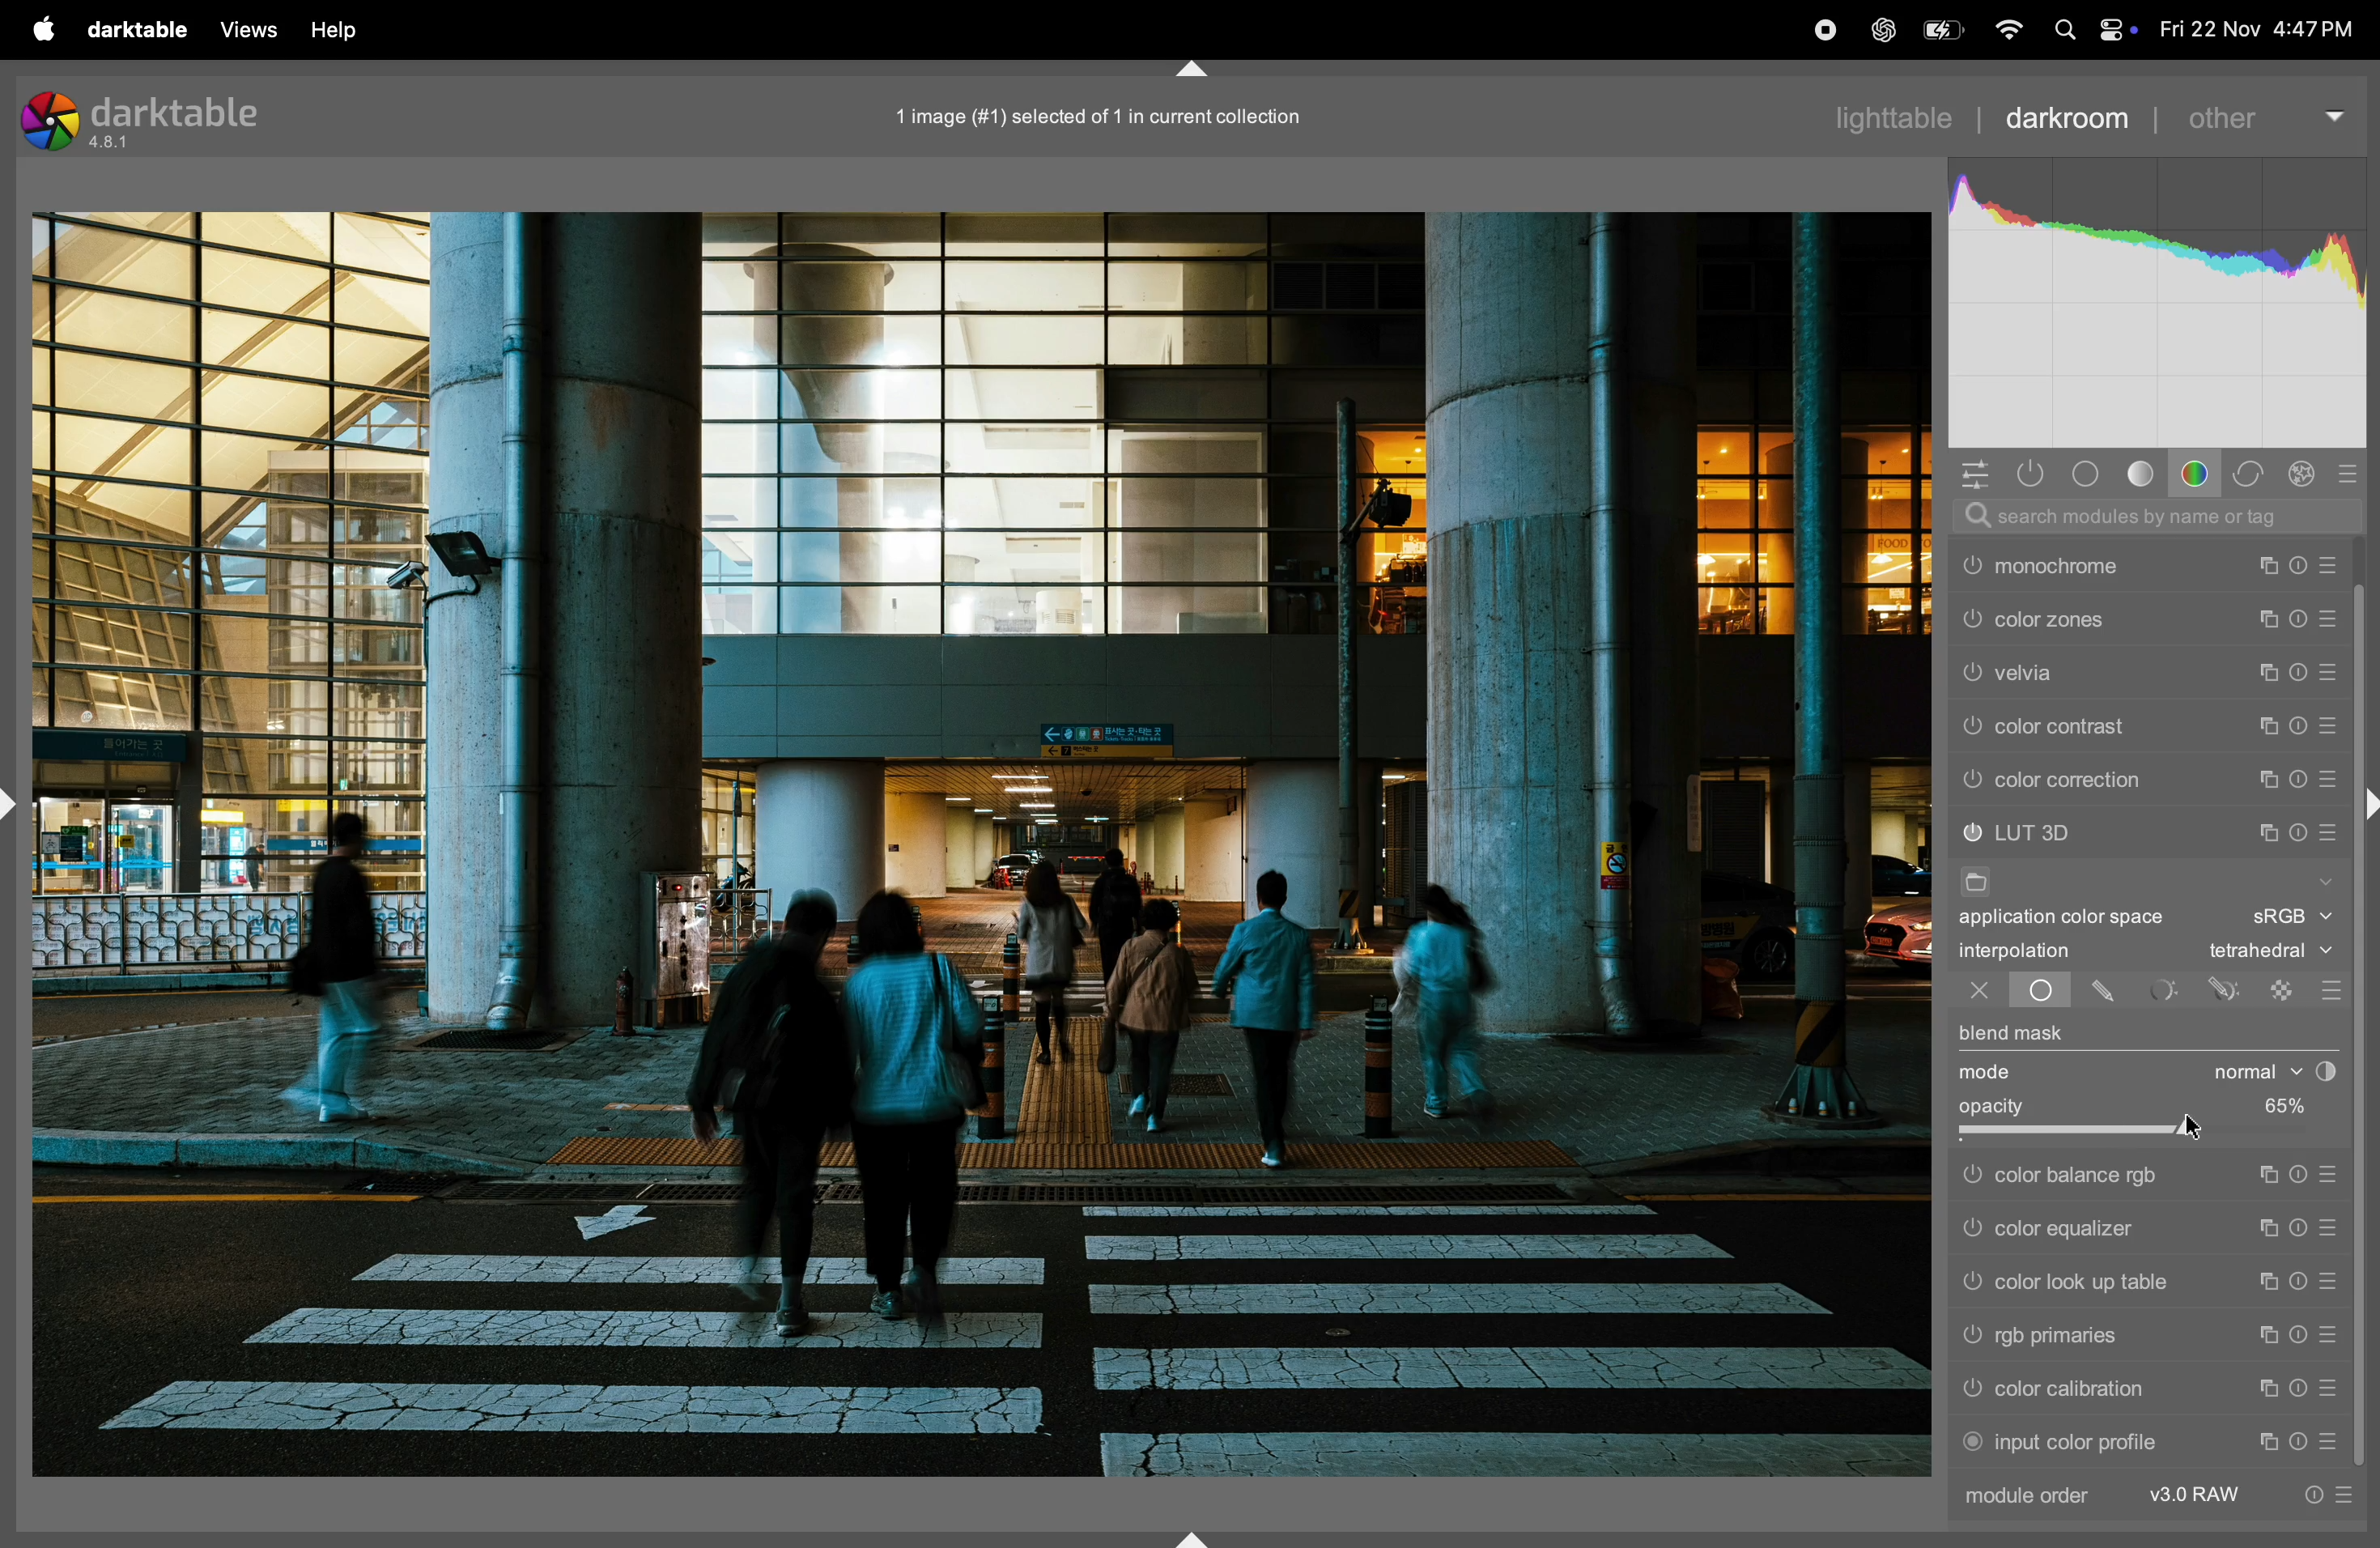  Describe the element at coordinates (1972, 833) in the screenshot. I see `LUT 3D switched off` at that location.